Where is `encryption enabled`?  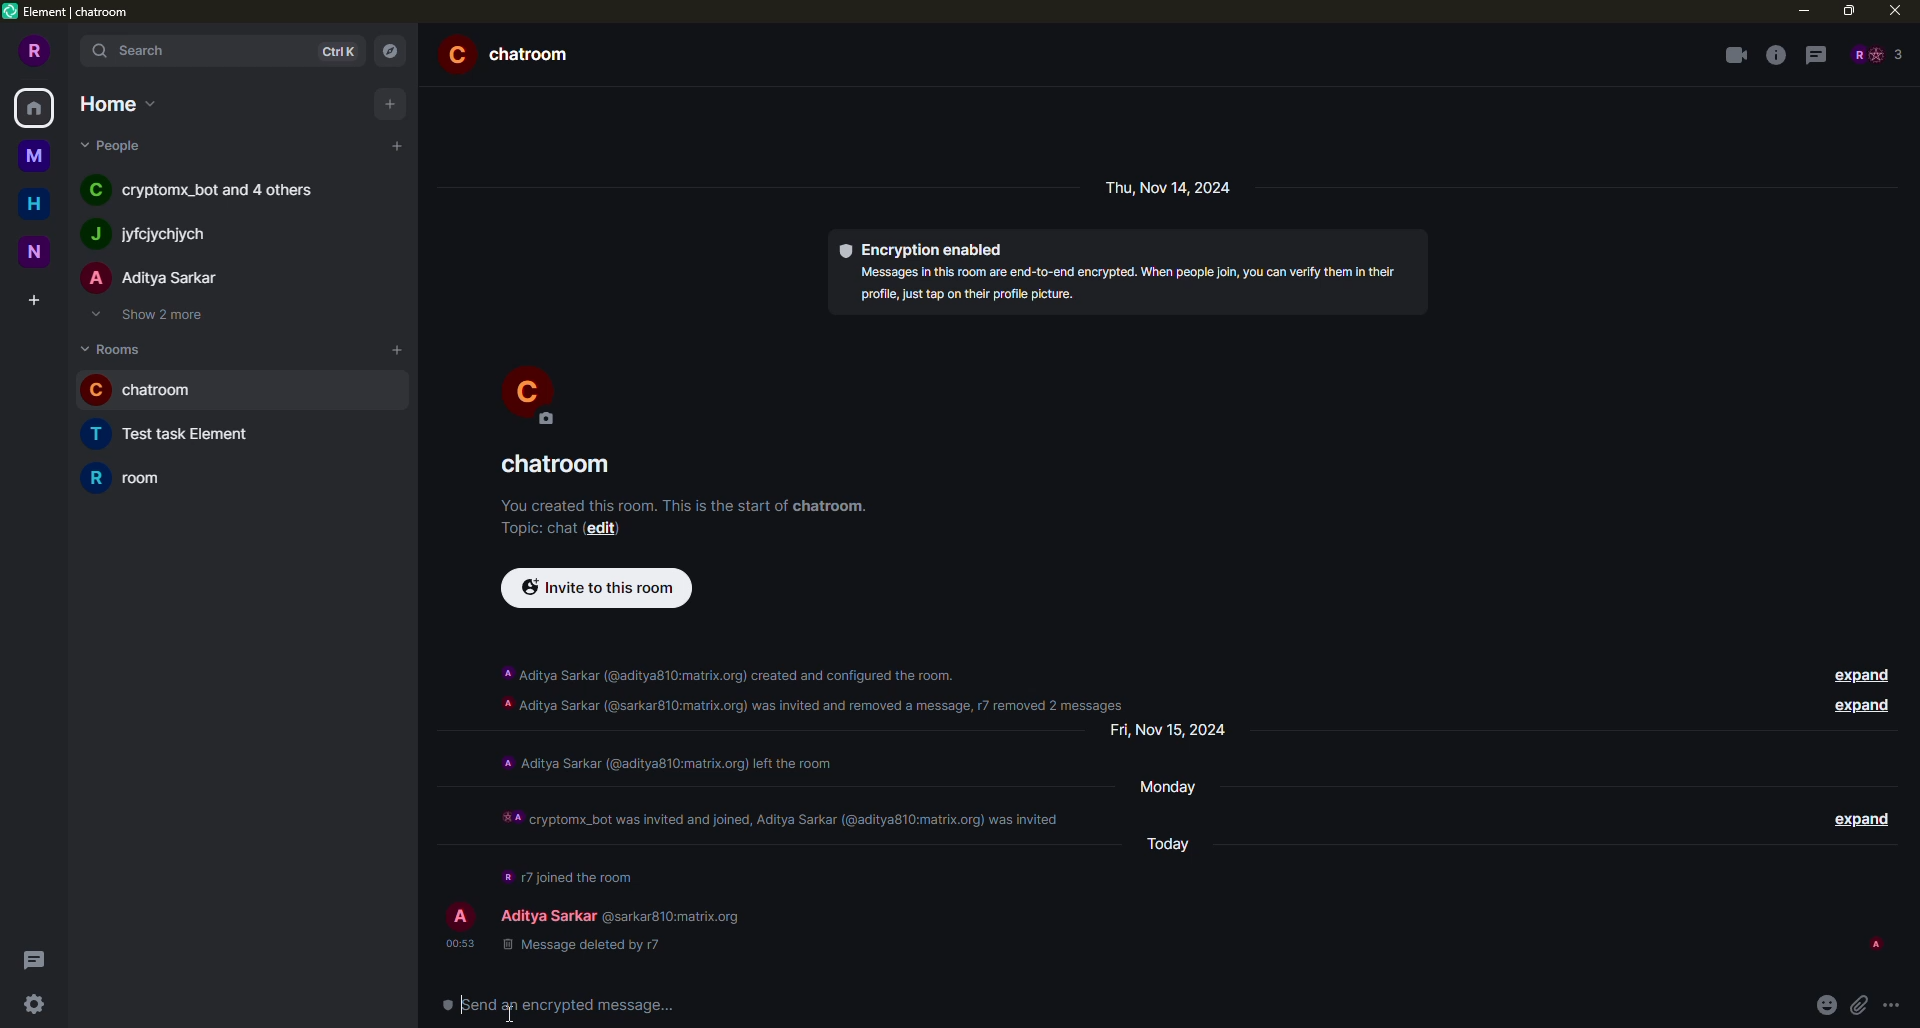
encryption enabled is located at coordinates (924, 247).